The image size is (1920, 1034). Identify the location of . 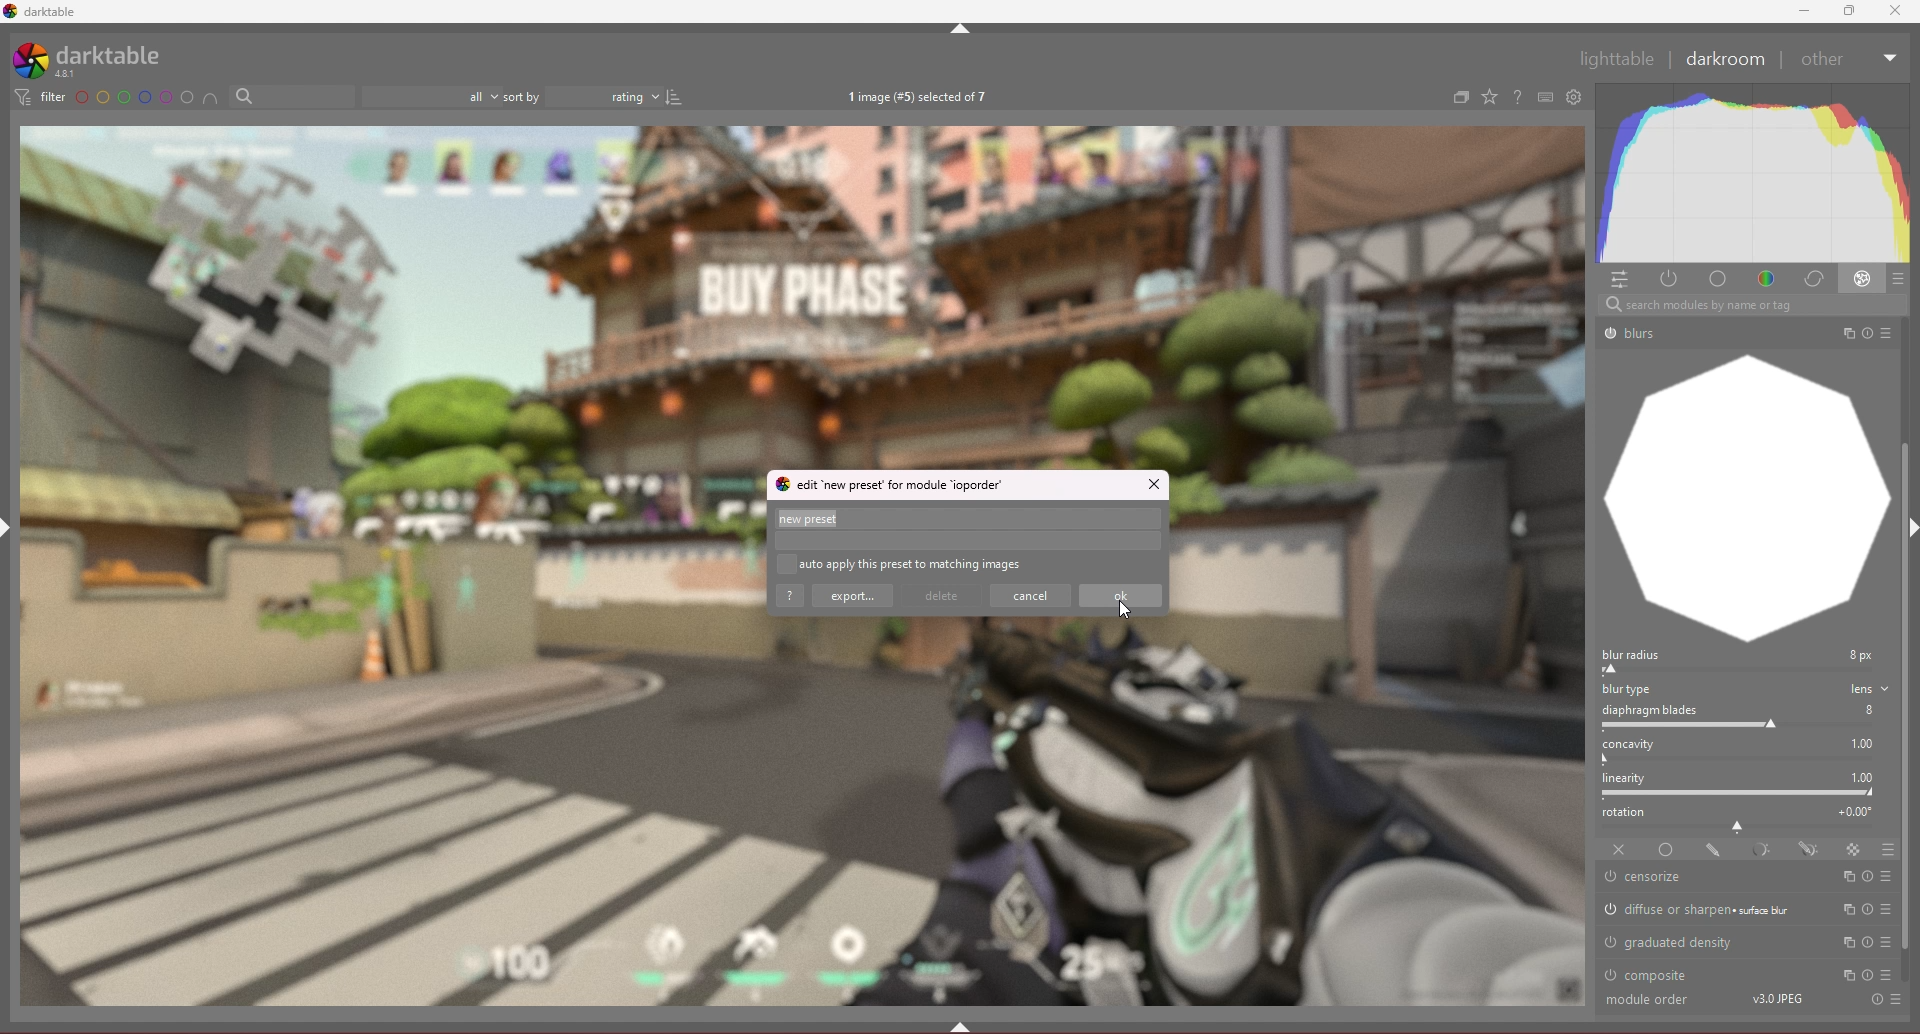
(1896, 11).